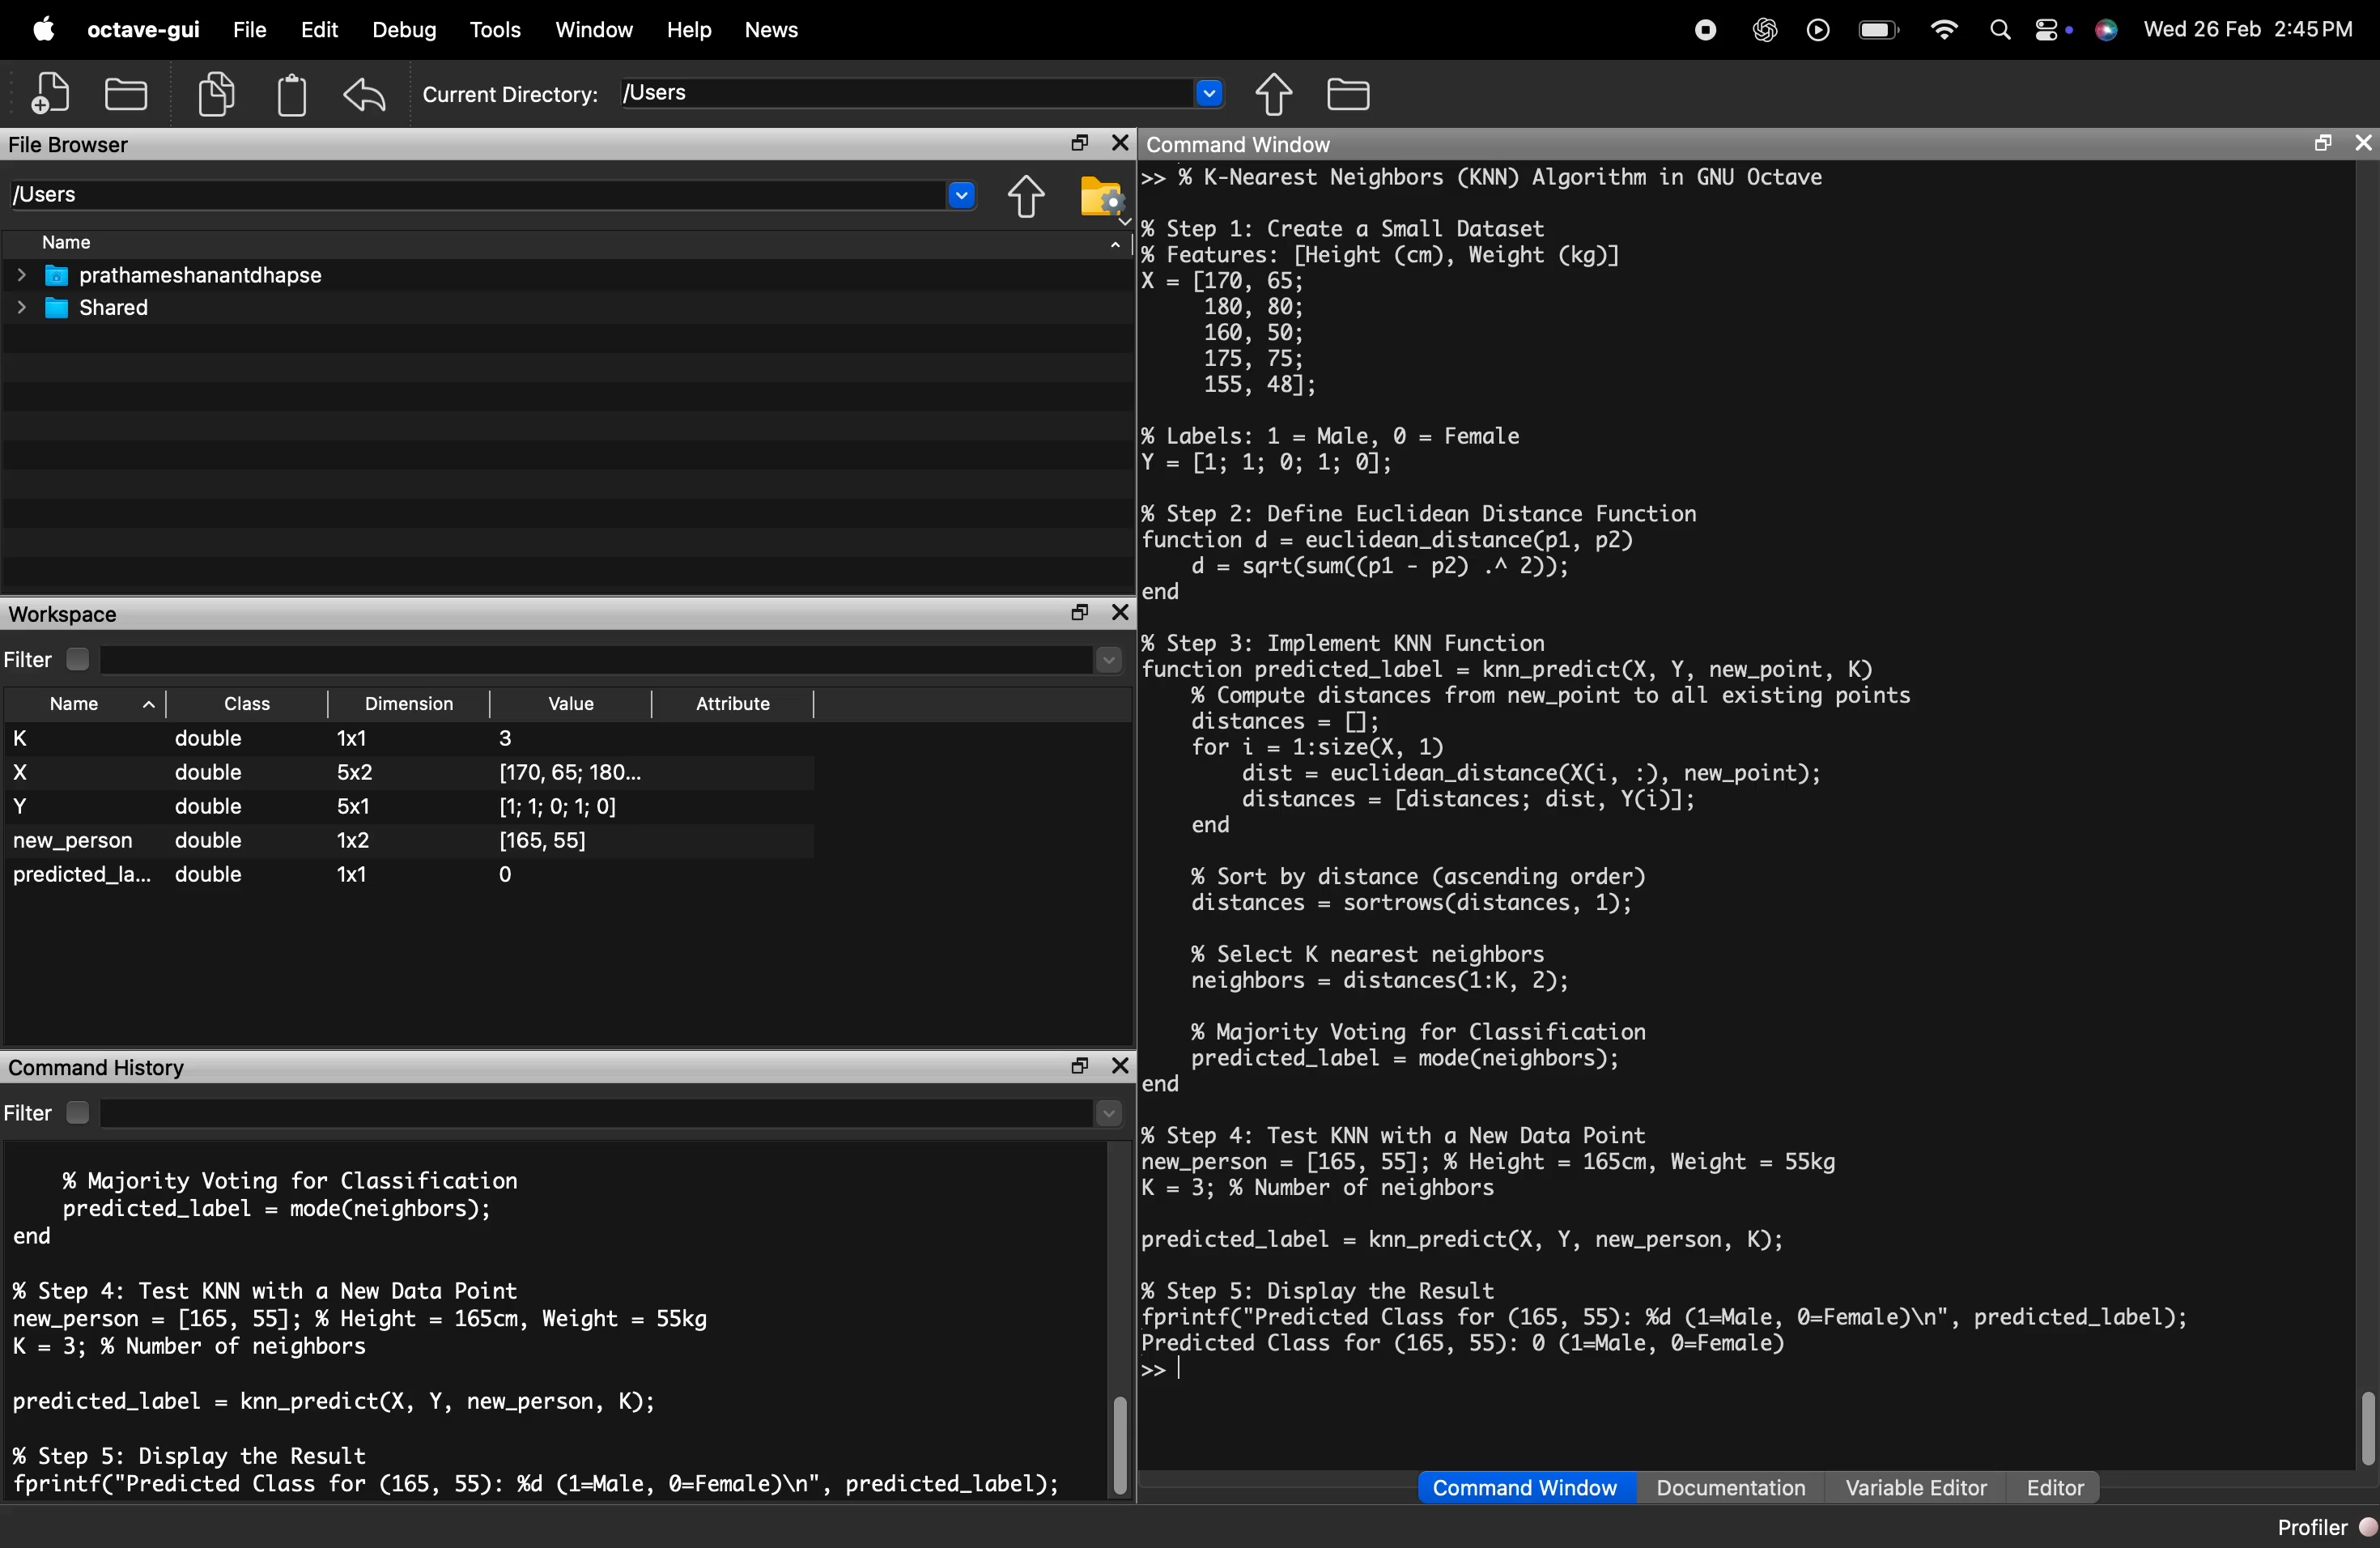 Image resolution: width=2380 pixels, height=1548 pixels. What do you see at coordinates (1100, 207) in the screenshot?
I see `settings` at bounding box center [1100, 207].